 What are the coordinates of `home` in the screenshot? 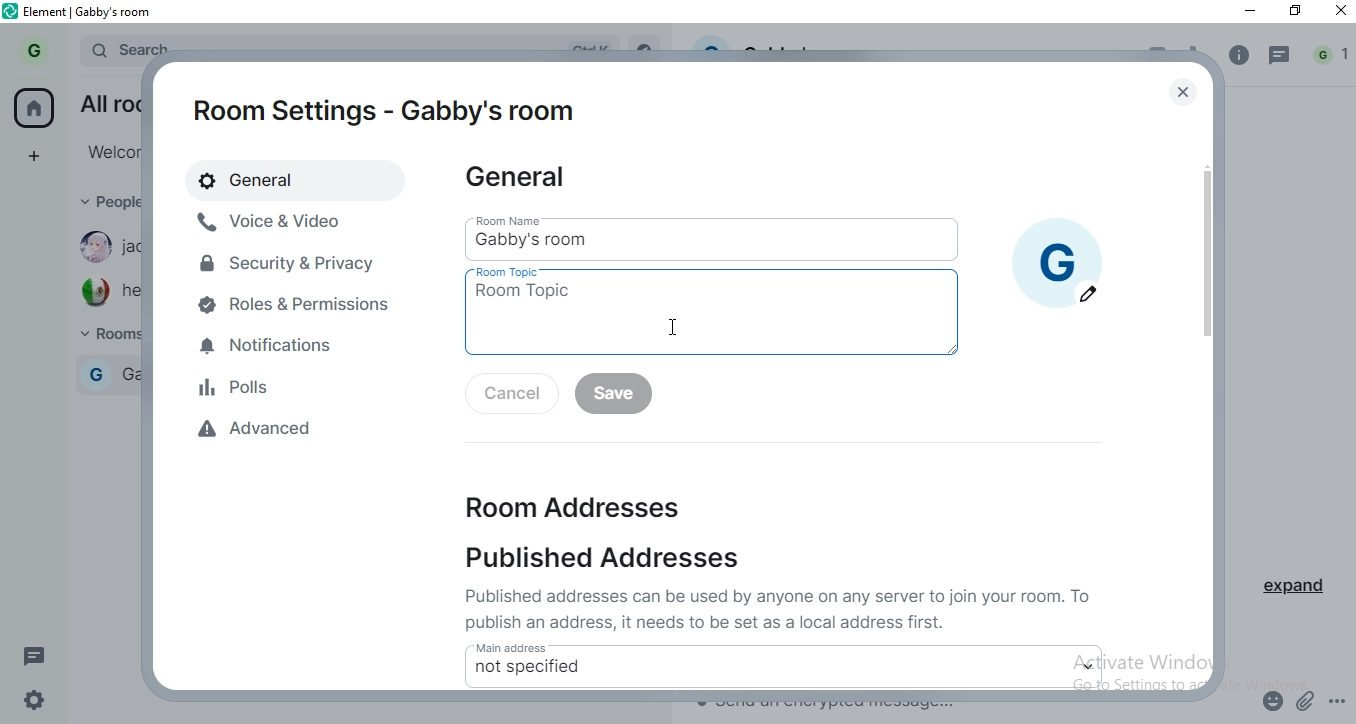 It's located at (35, 107).